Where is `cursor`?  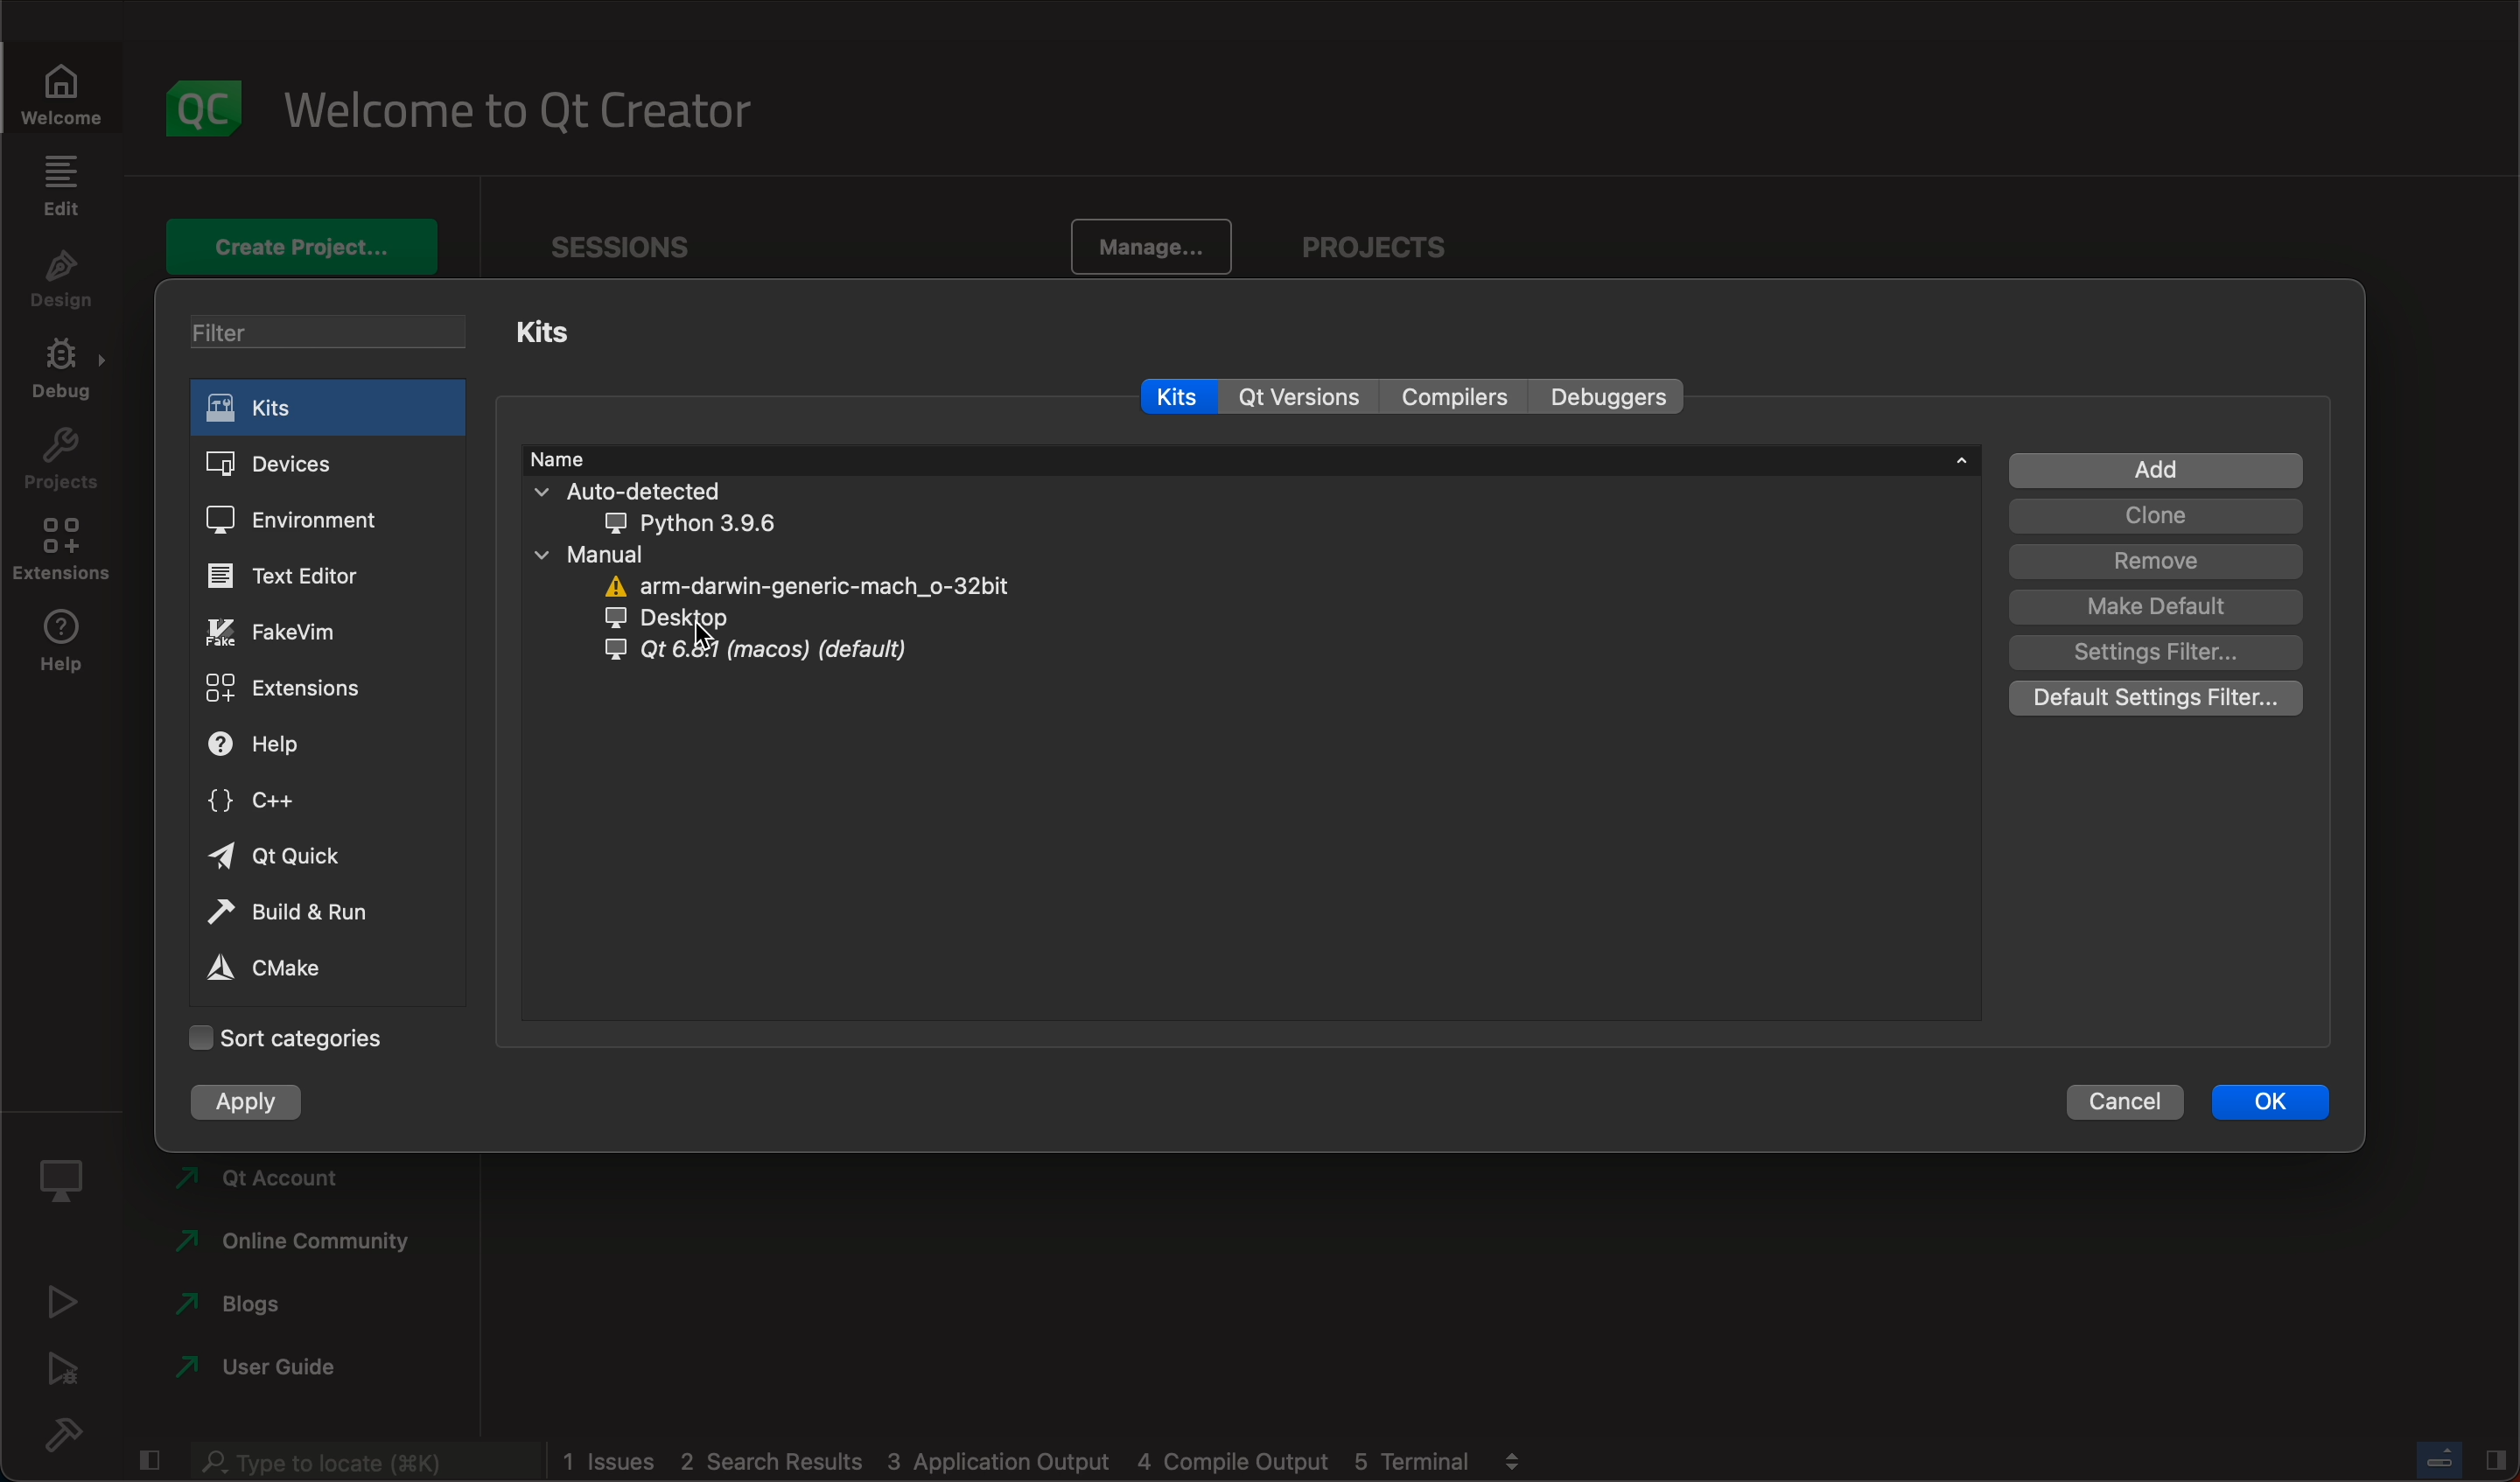
cursor is located at coordinates (723, 638).